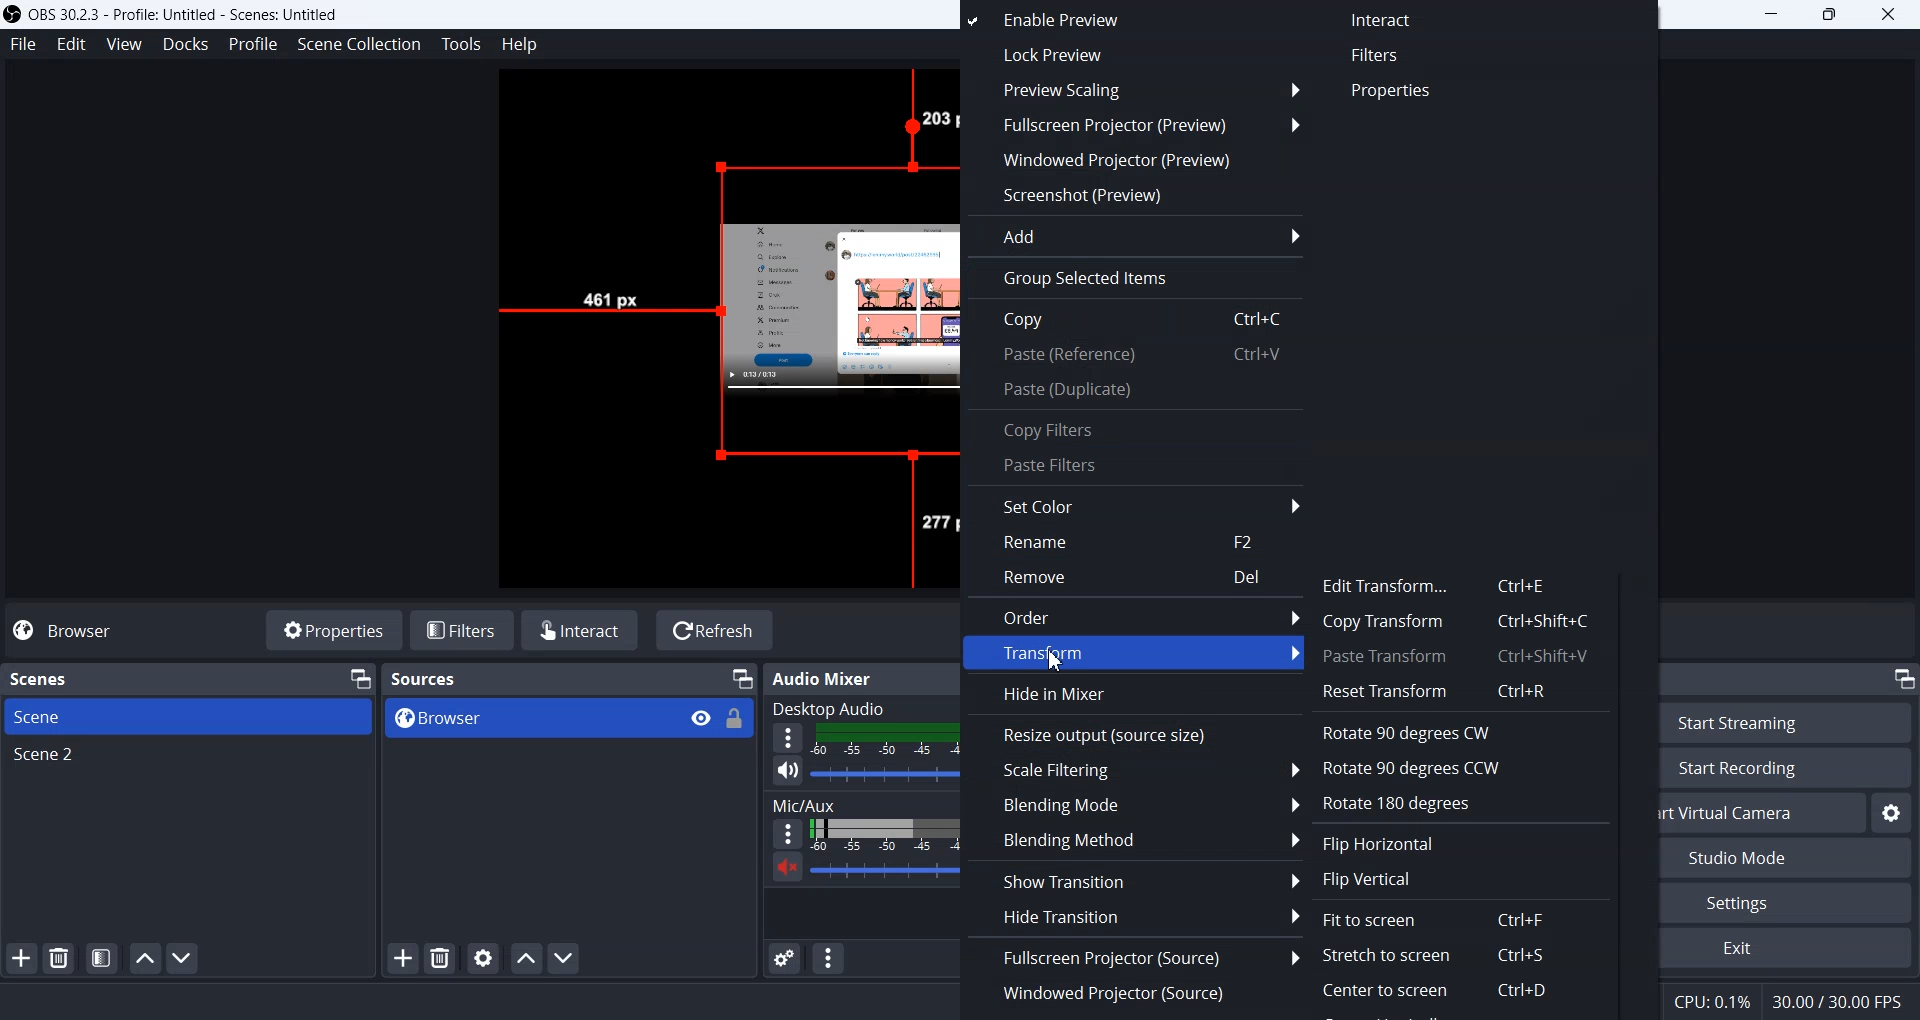 This screenshot has height=1020, width=1920. I want to click on Interact, so click(1384, 21).